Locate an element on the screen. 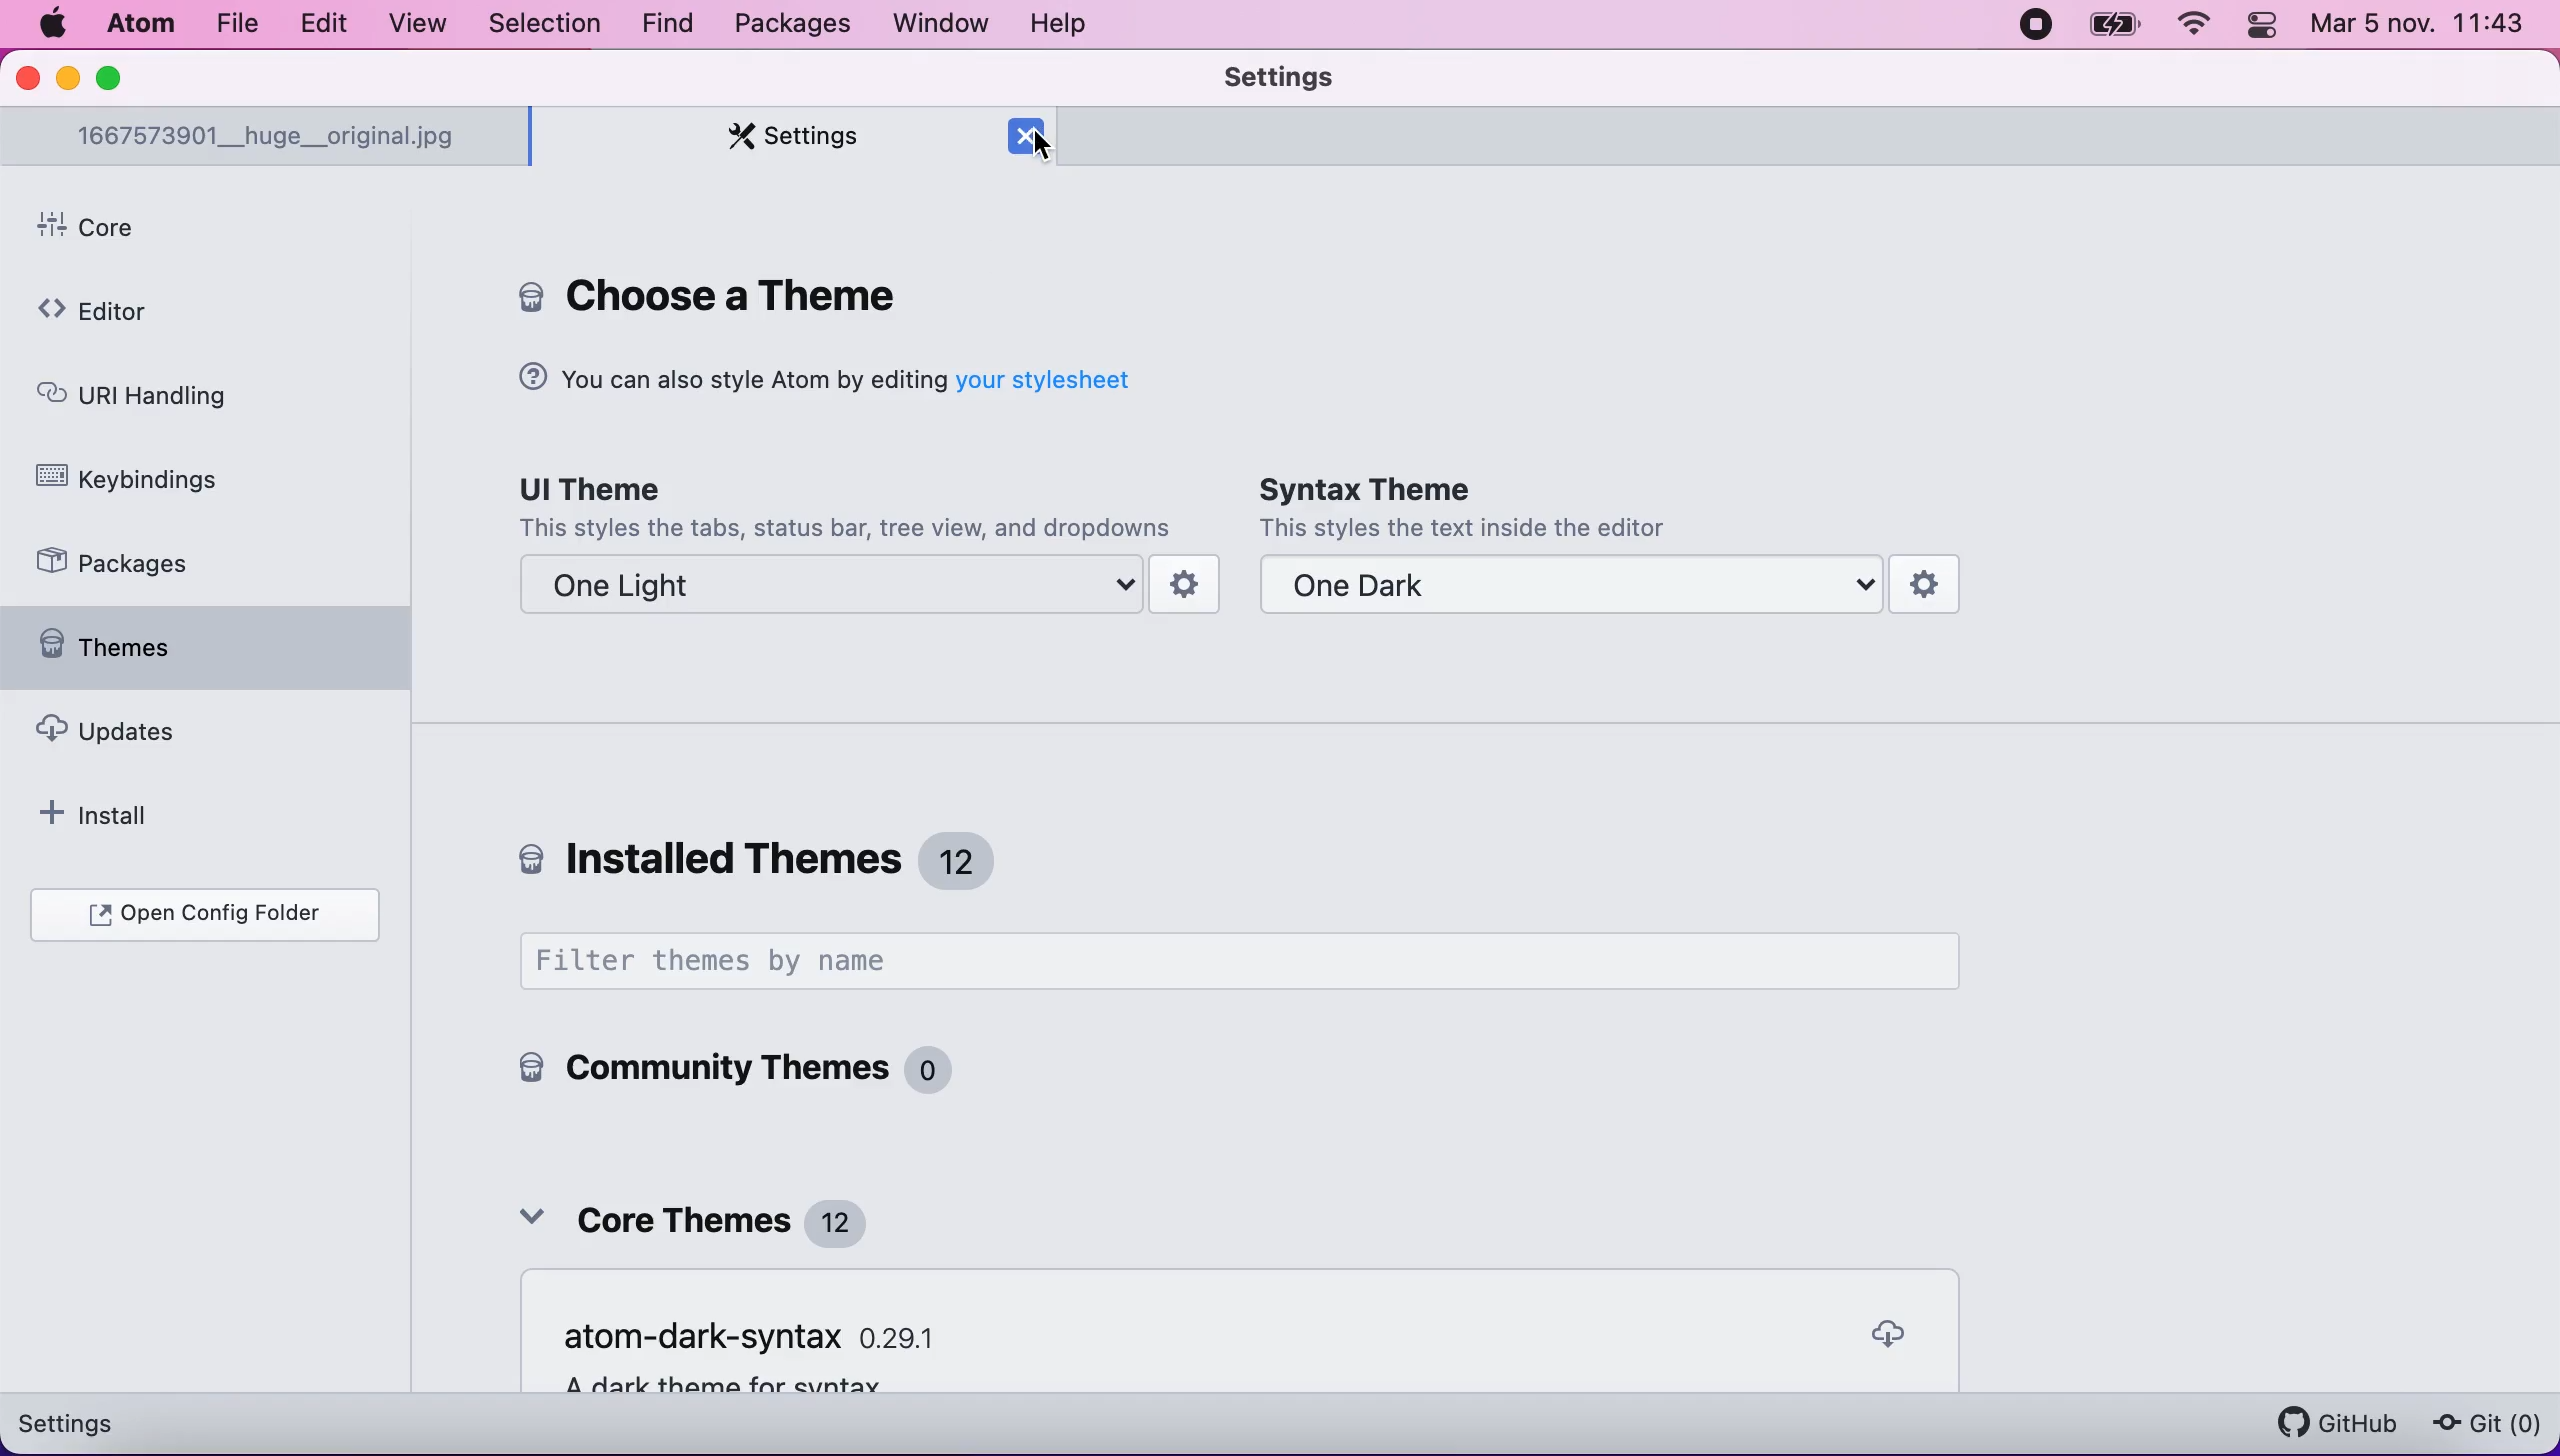 This screenshot has width=2560, height=1456. install is located at coordinates (136, 817).